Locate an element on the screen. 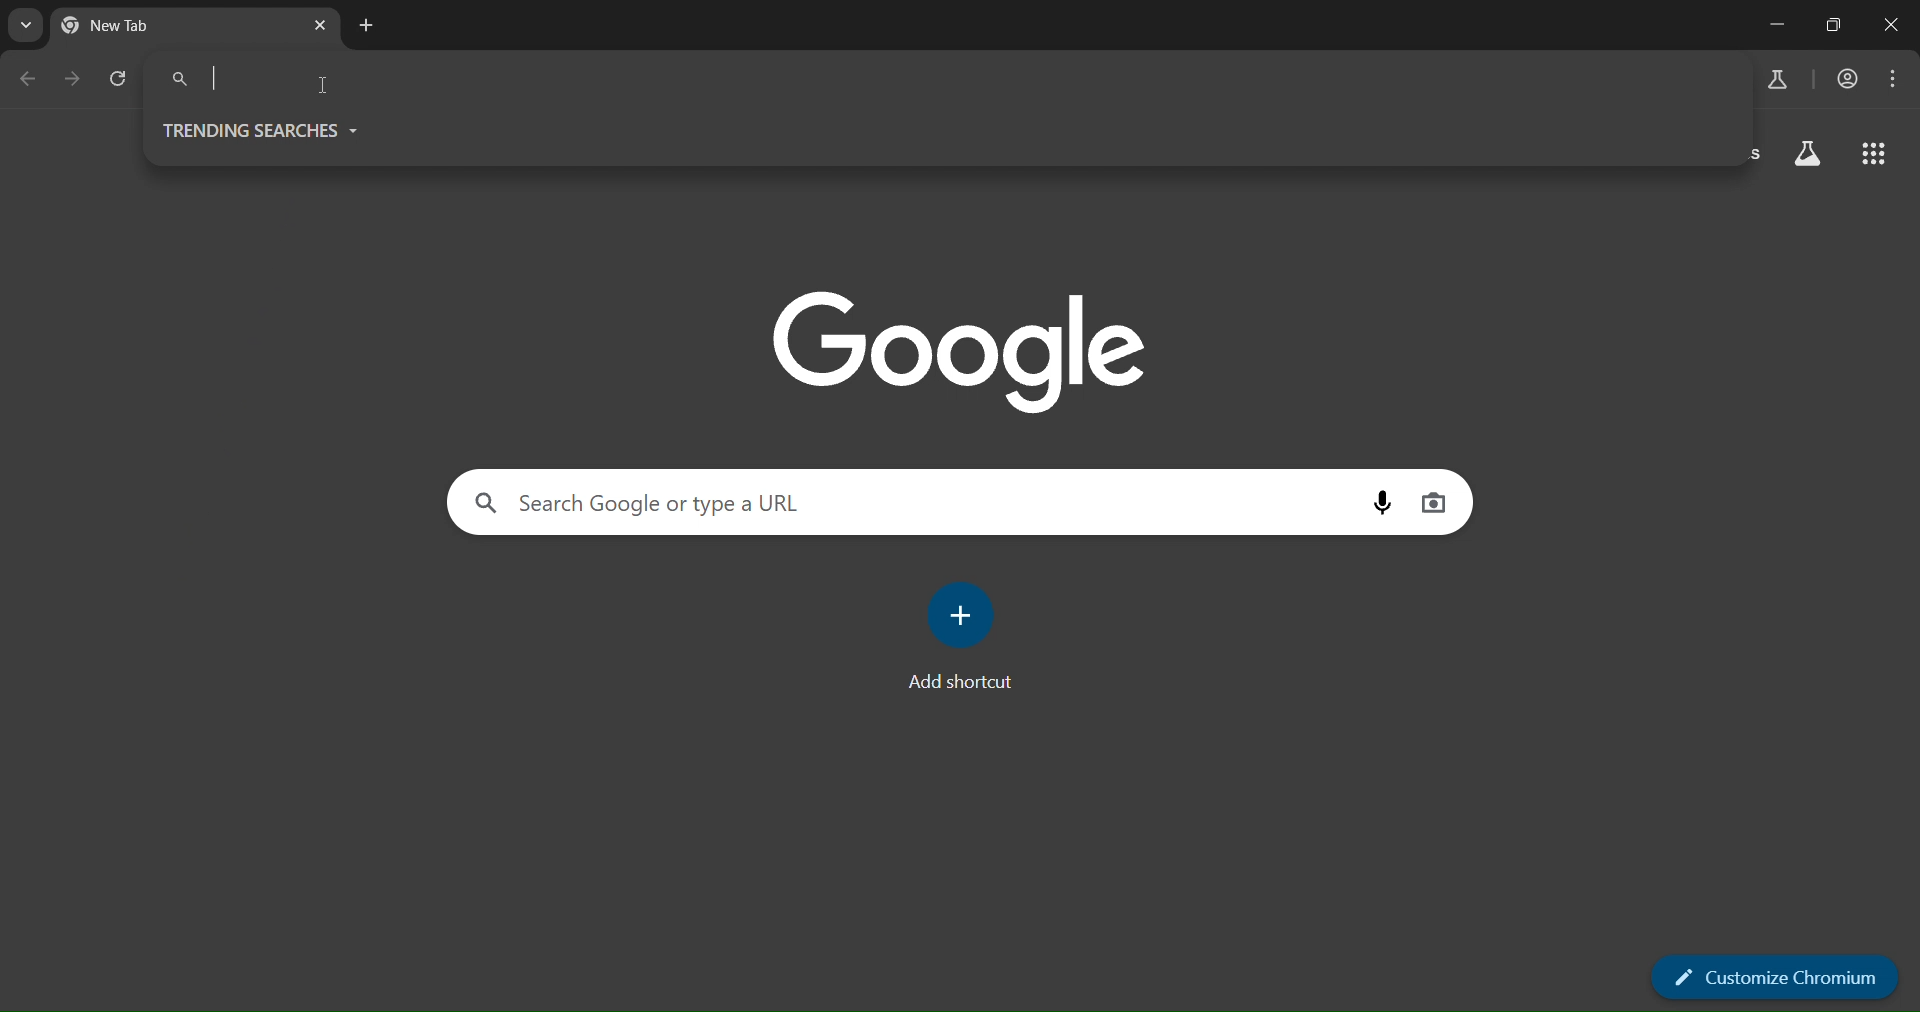 The image size is (1920, 1012). search Google or type a URL is located at coordinates (314, 77).